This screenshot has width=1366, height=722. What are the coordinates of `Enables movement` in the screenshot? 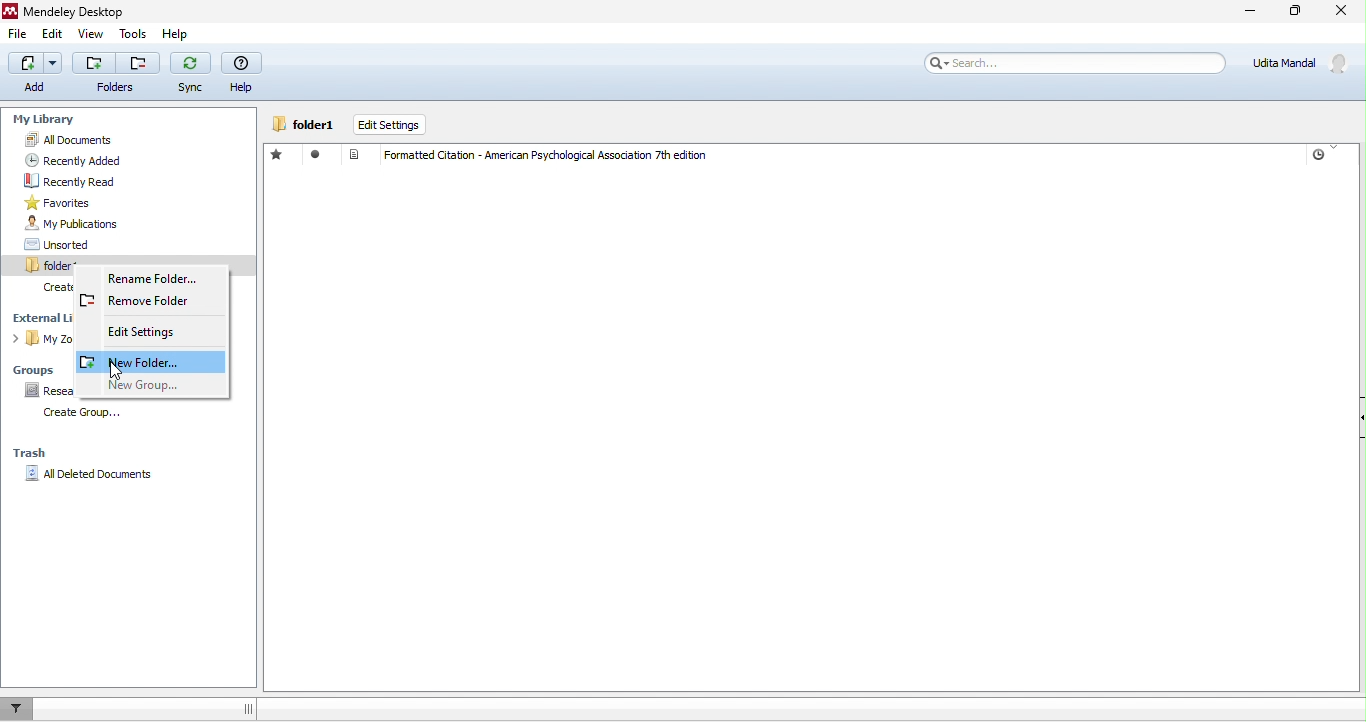 It's located at (248, 709).